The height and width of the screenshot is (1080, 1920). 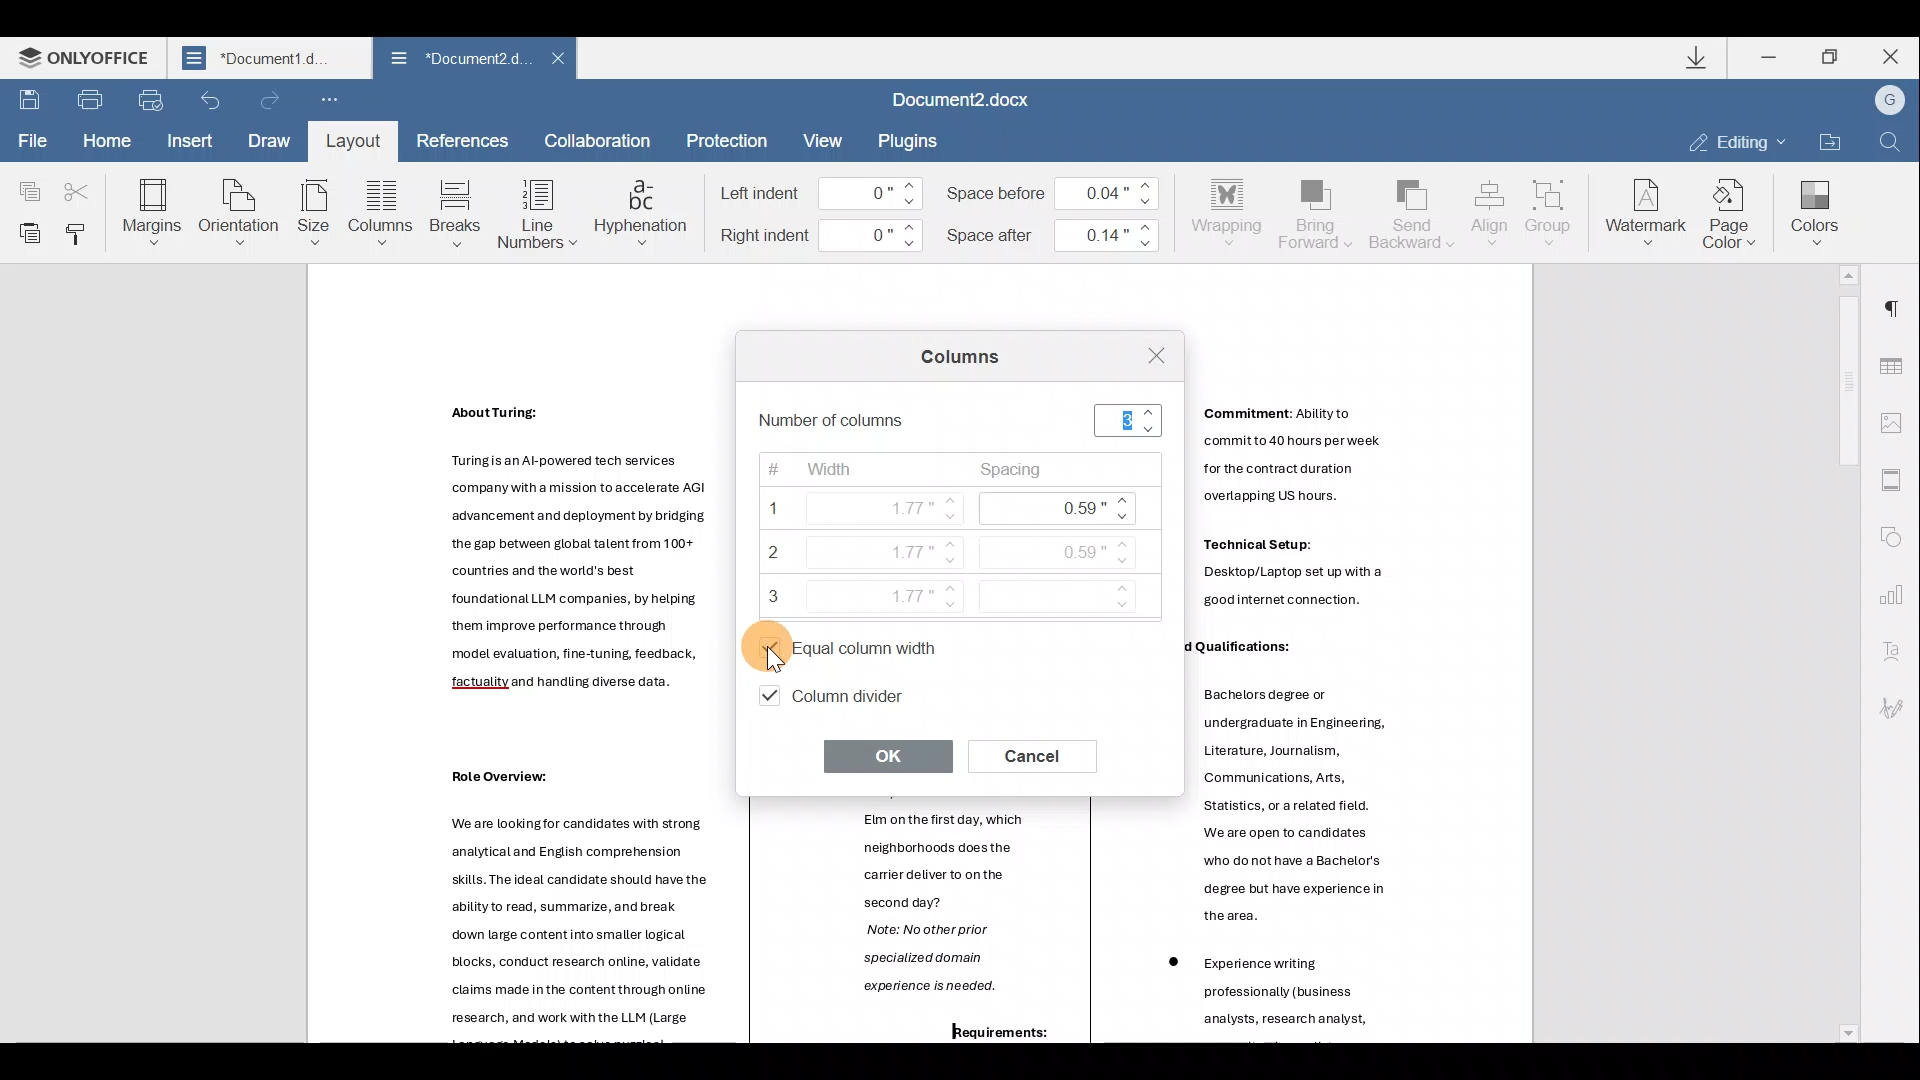 I want to click on , so click(x=576, y=576).